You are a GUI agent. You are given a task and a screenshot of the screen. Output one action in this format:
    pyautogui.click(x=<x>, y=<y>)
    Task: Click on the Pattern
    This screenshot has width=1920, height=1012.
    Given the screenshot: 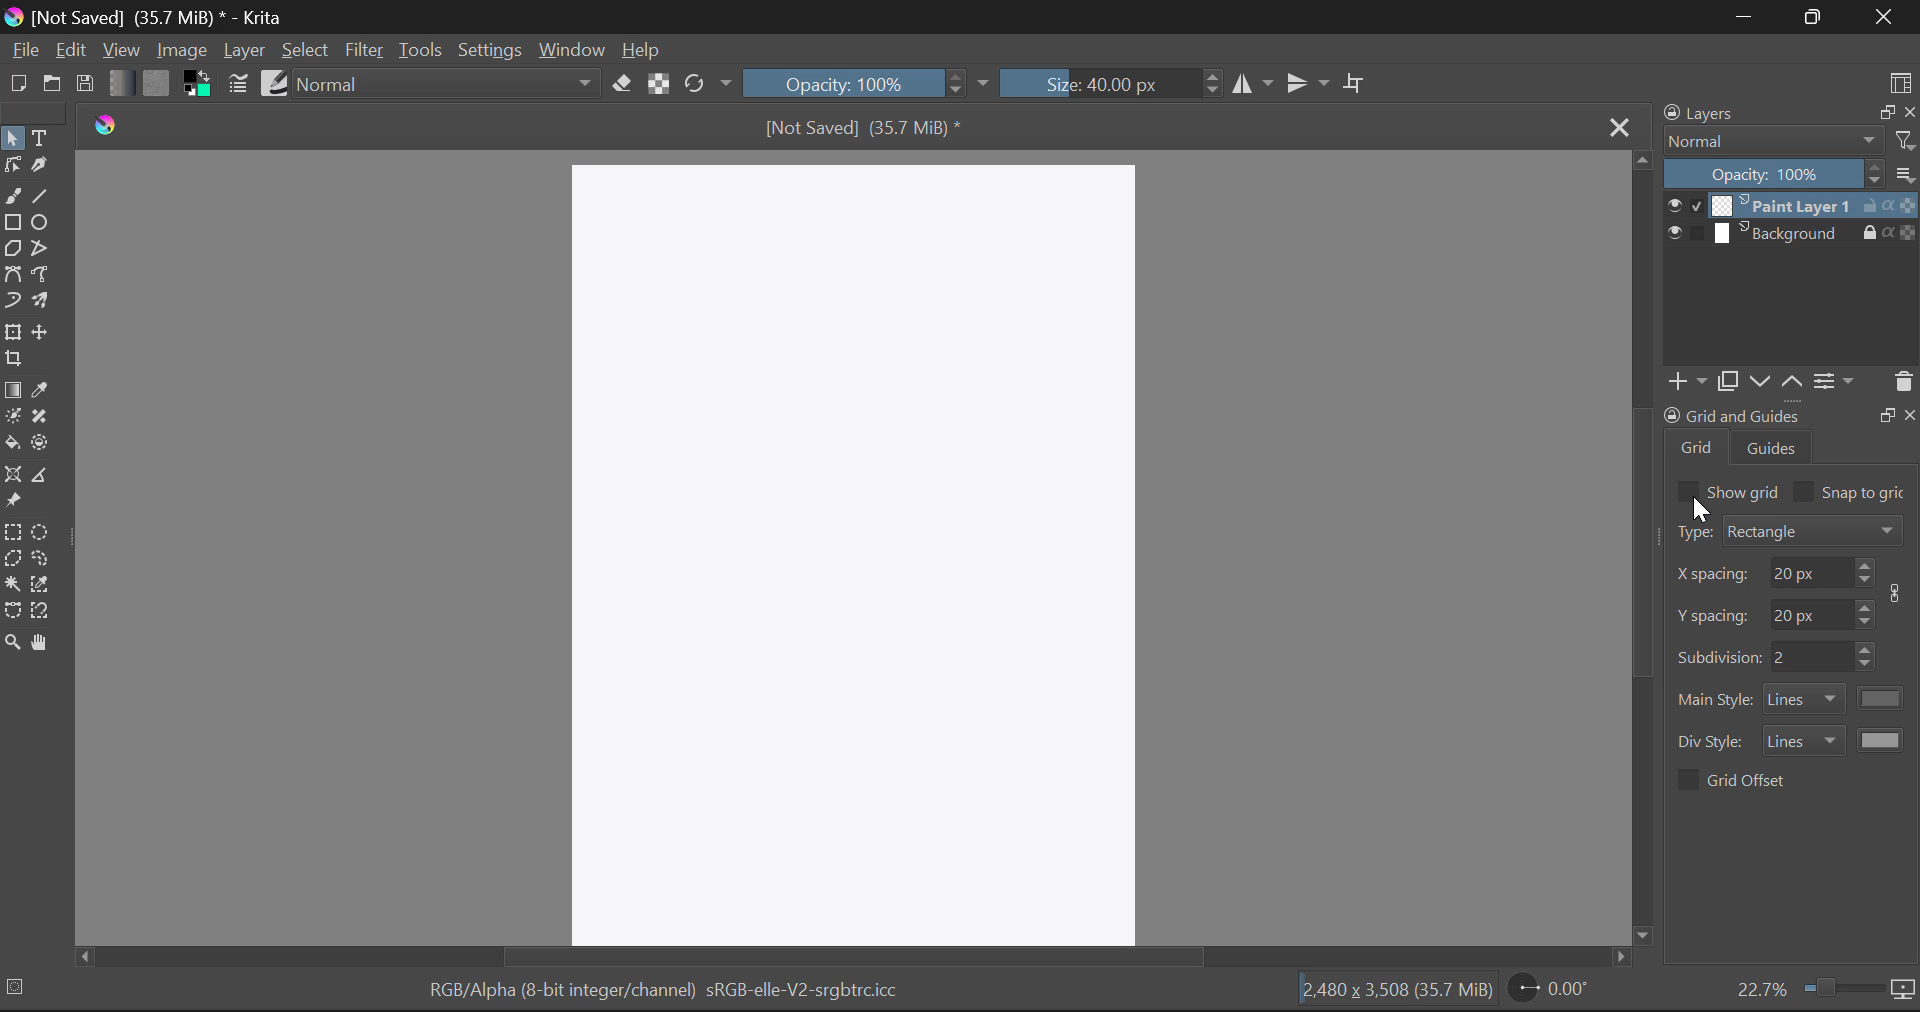 What is the action you would take?
    pyautogui.click(x=158, y=83)
    